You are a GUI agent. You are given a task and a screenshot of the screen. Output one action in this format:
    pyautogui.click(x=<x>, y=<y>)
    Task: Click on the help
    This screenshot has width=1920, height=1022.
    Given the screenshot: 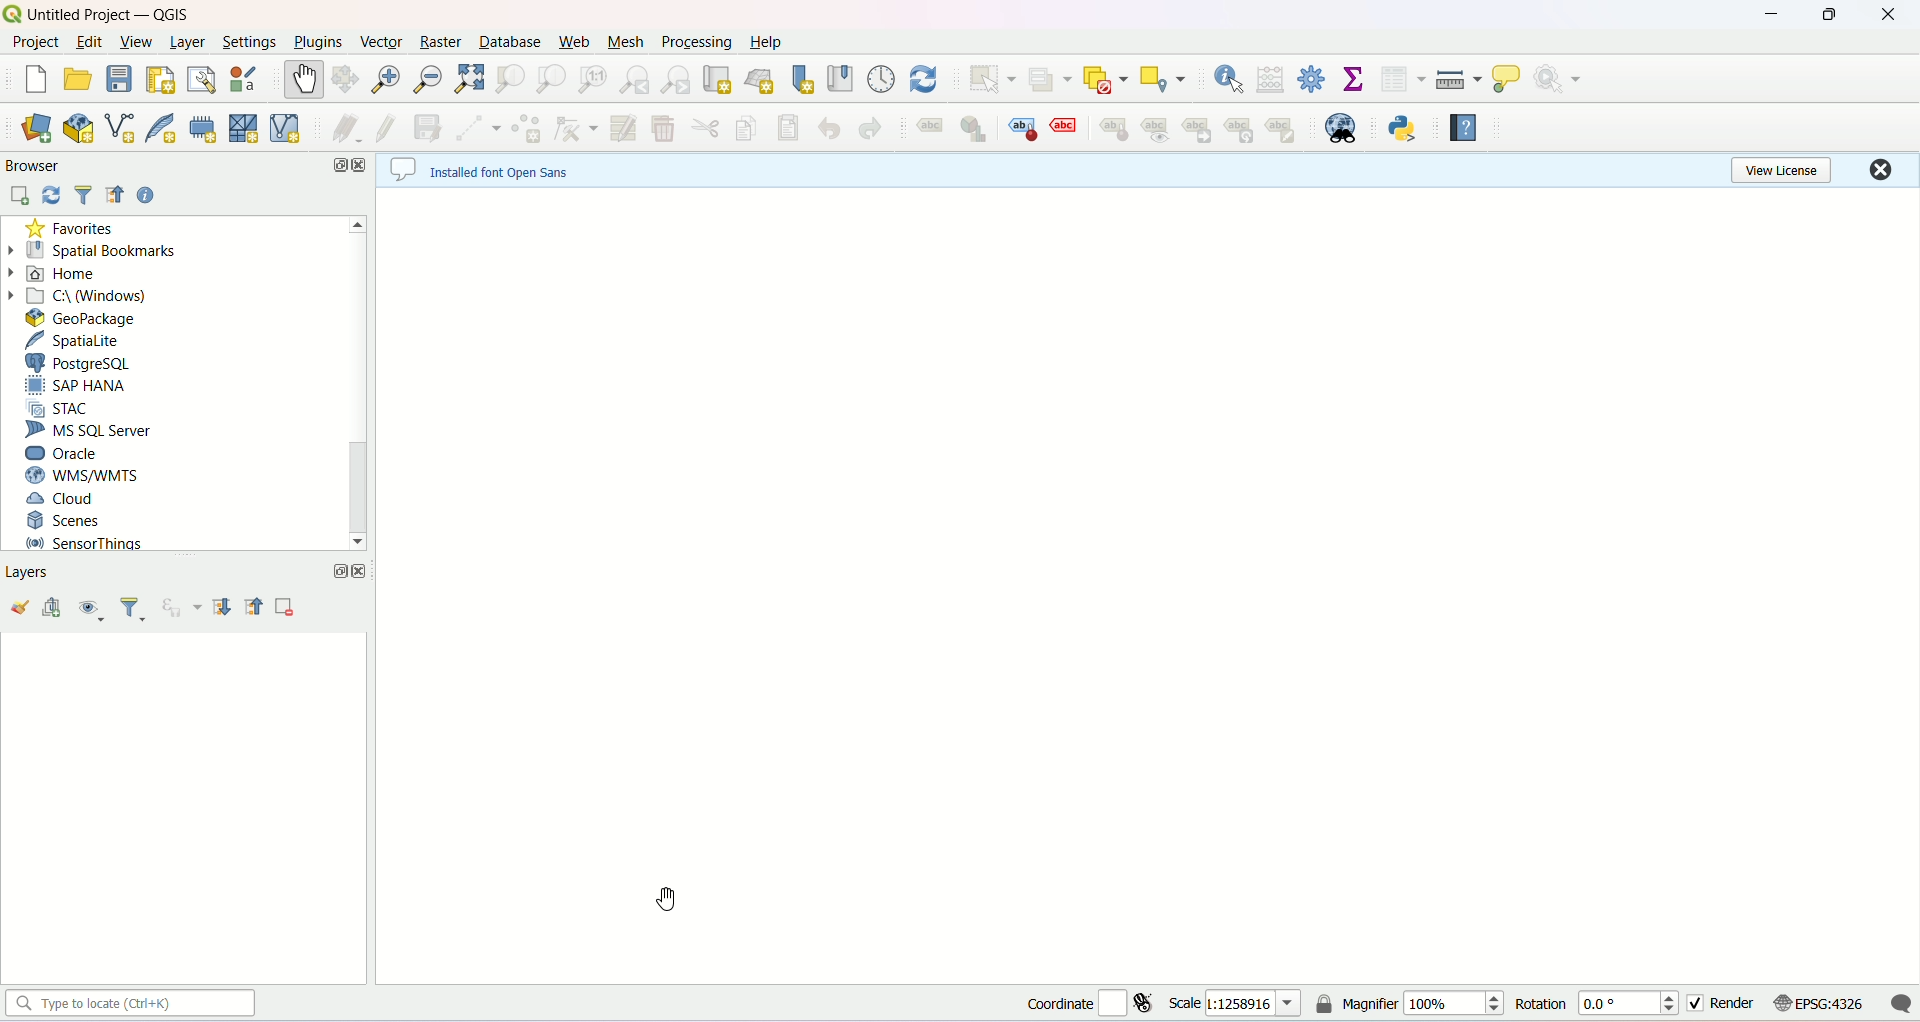 What is the action you would take?
    pyautogui.click(x=1466, y=129)
    